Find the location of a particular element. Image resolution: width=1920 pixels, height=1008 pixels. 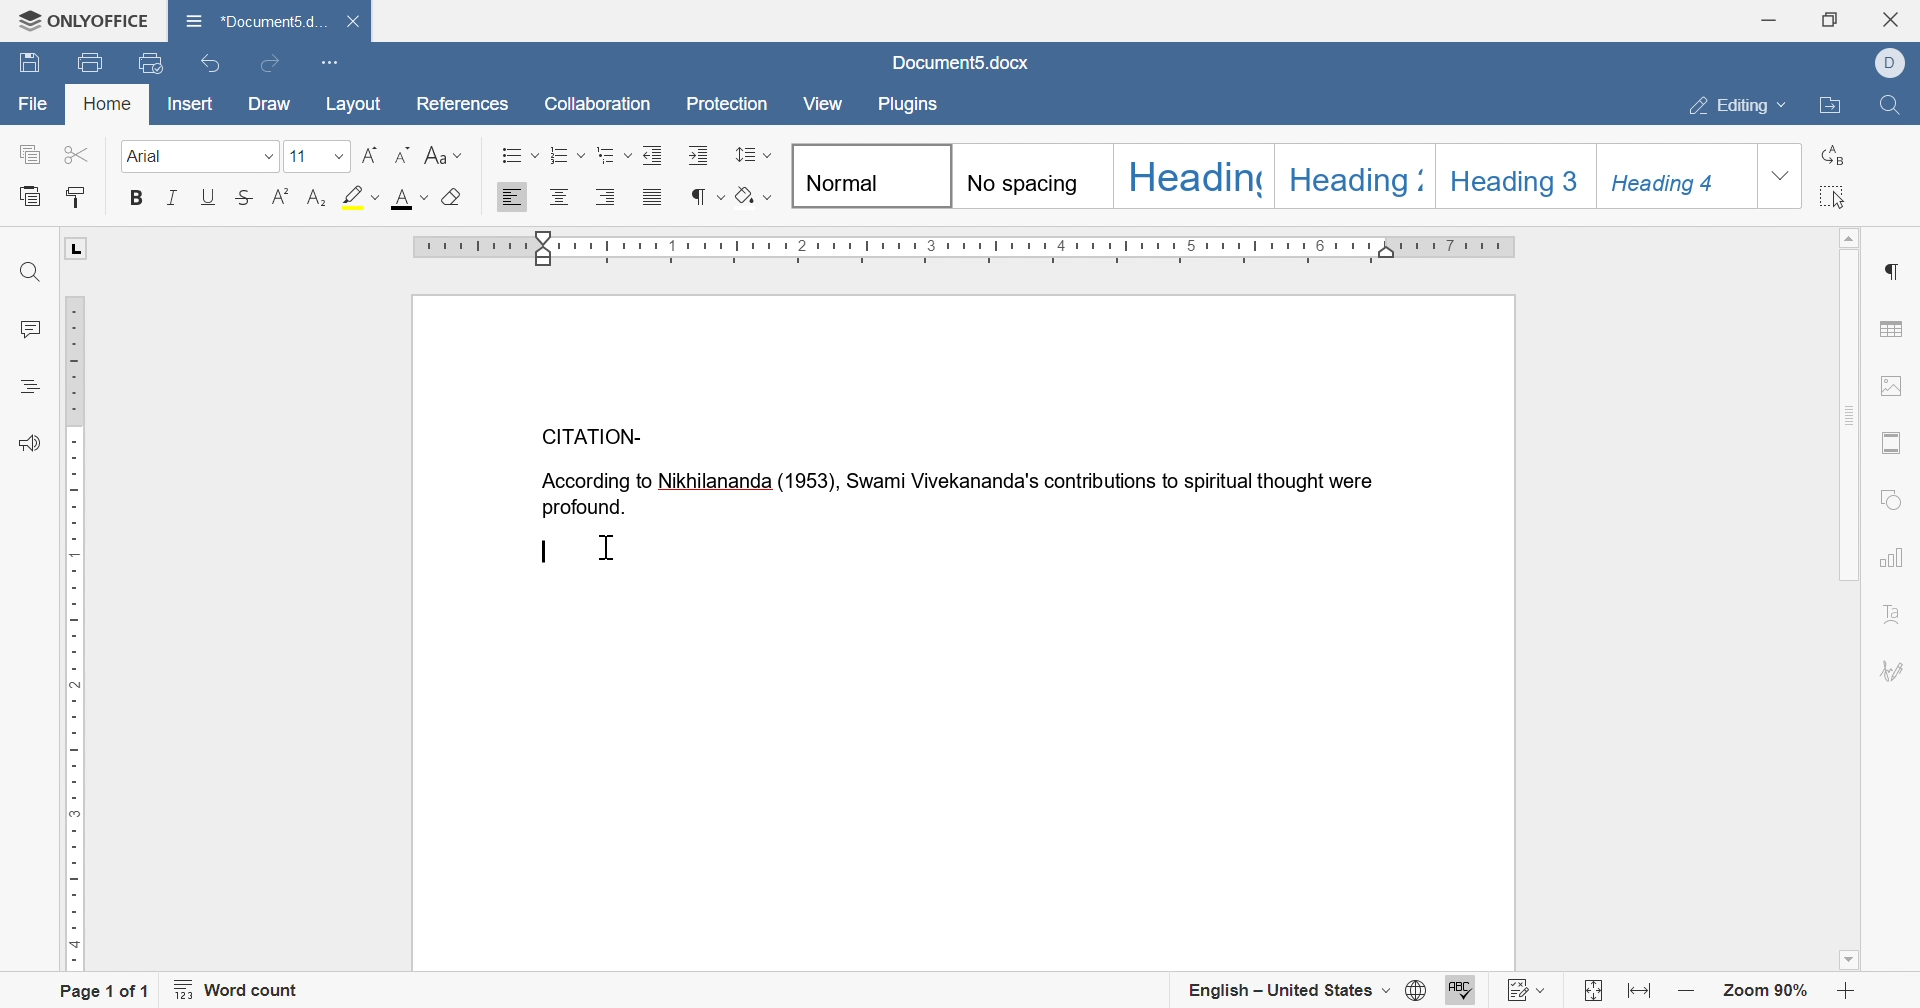

zoom out is located at coordinates (1687, 996).